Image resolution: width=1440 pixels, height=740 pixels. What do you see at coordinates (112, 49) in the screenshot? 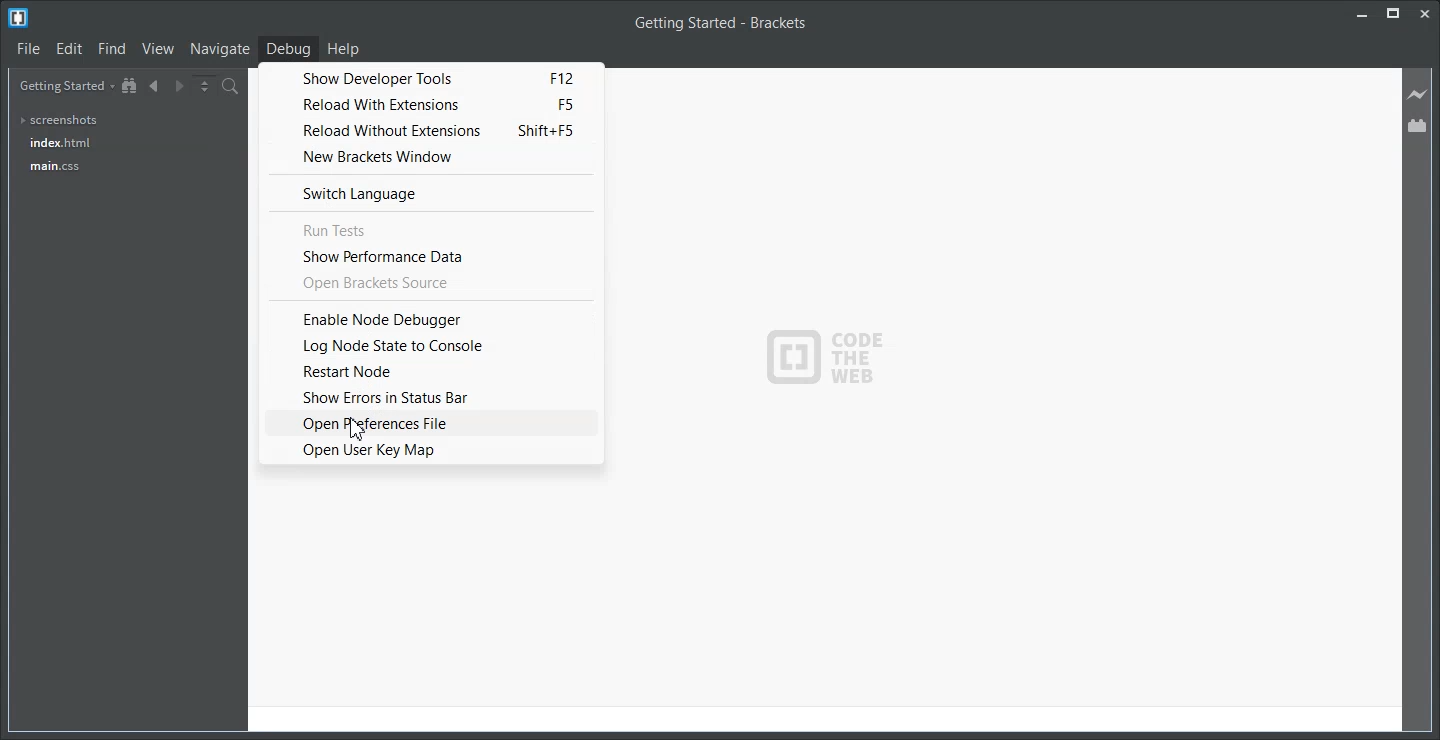
I see `Find` at bounding box center [112, 49].